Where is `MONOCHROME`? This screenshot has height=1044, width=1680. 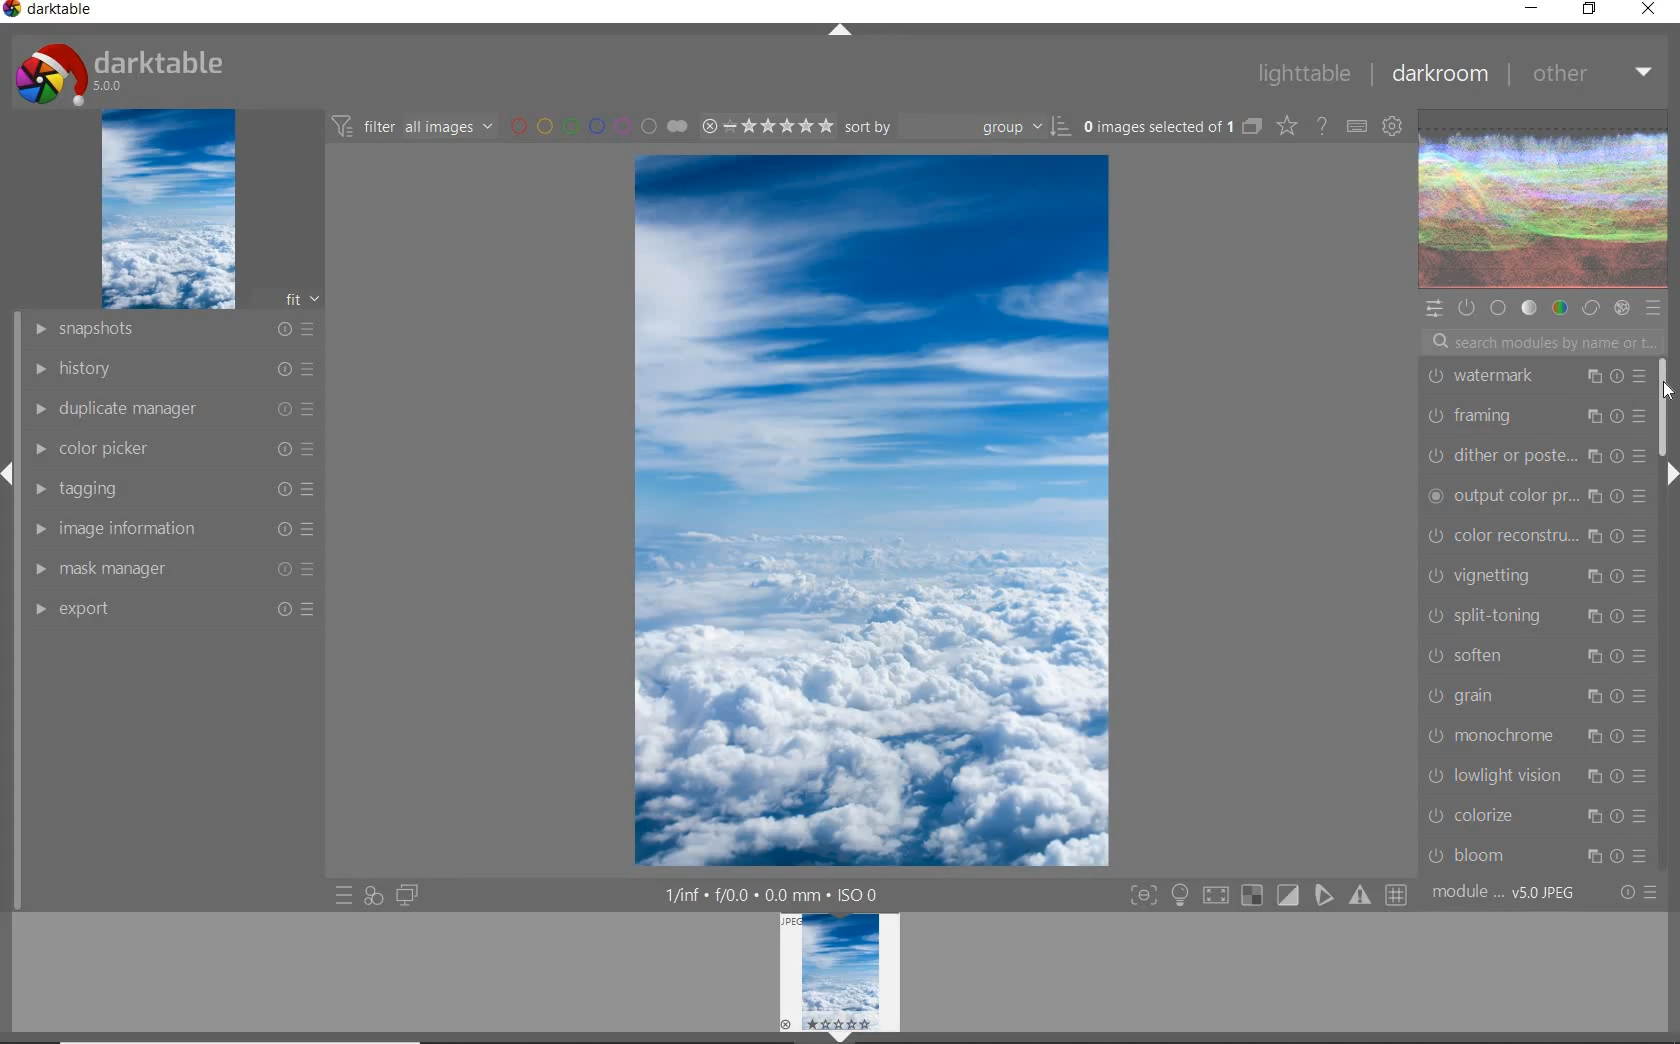
MONOCHROME is located at coordinates (1535, 738).